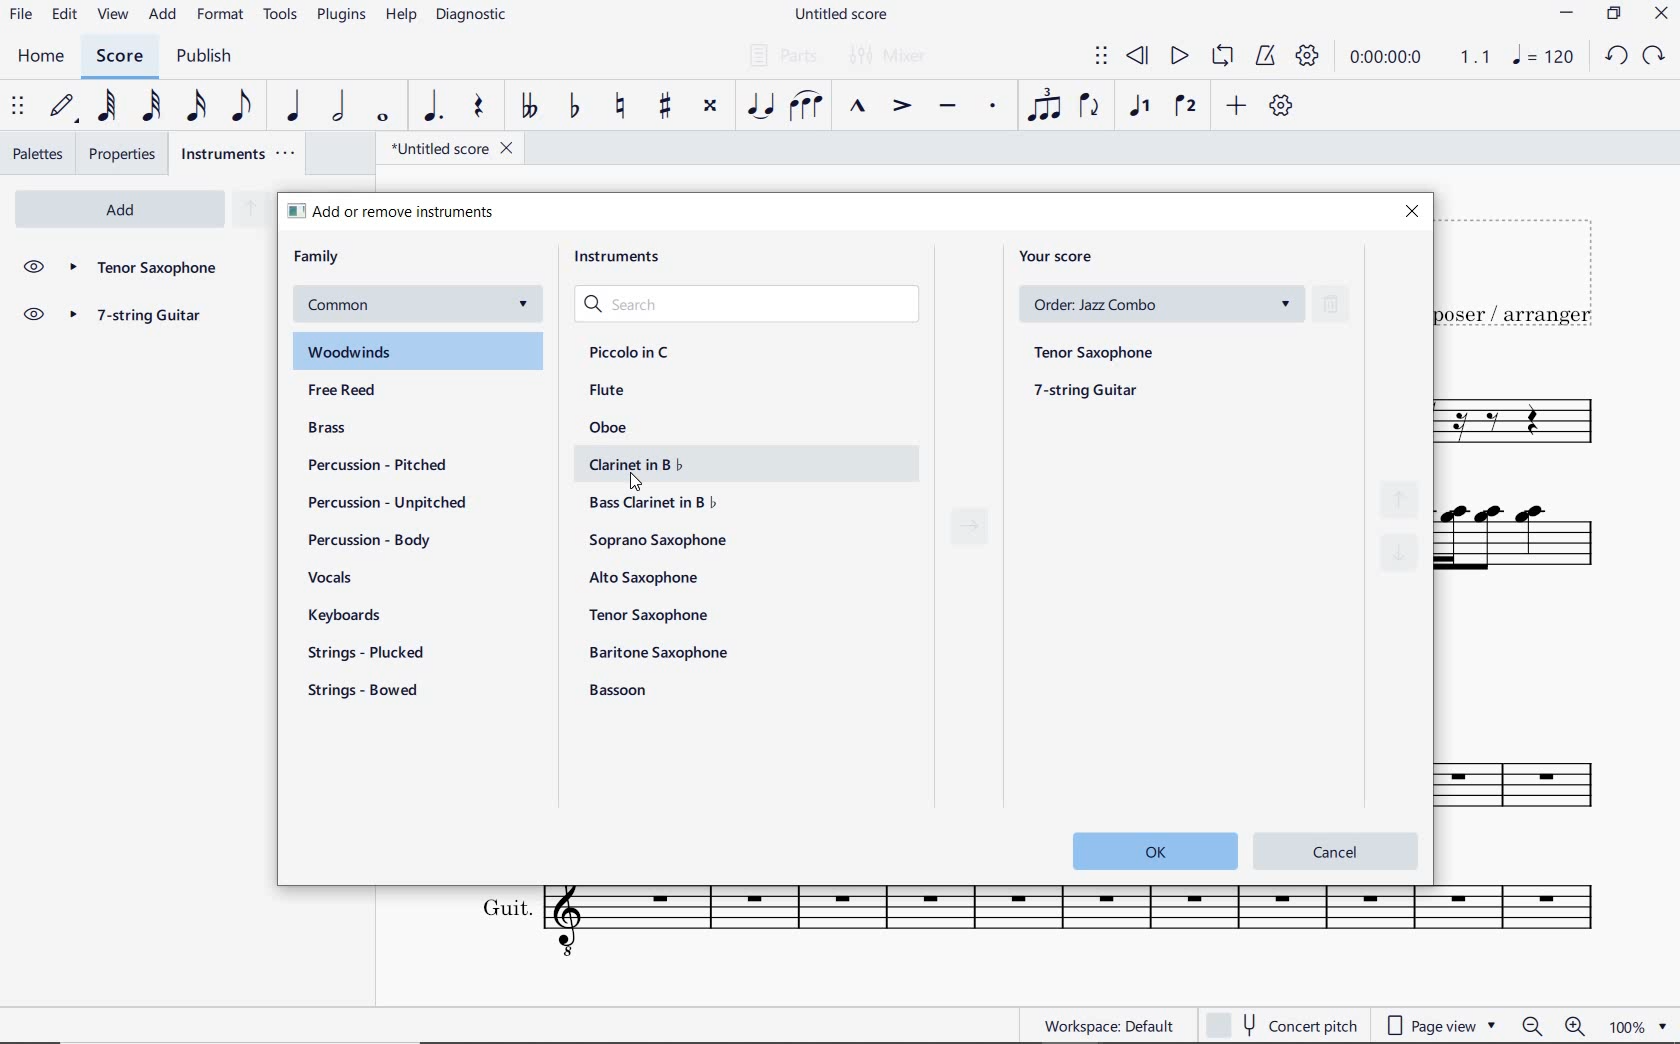 The height and width of the screenshot is (1044, 1680). I want to click on FILE NAME, so click(445, 151).